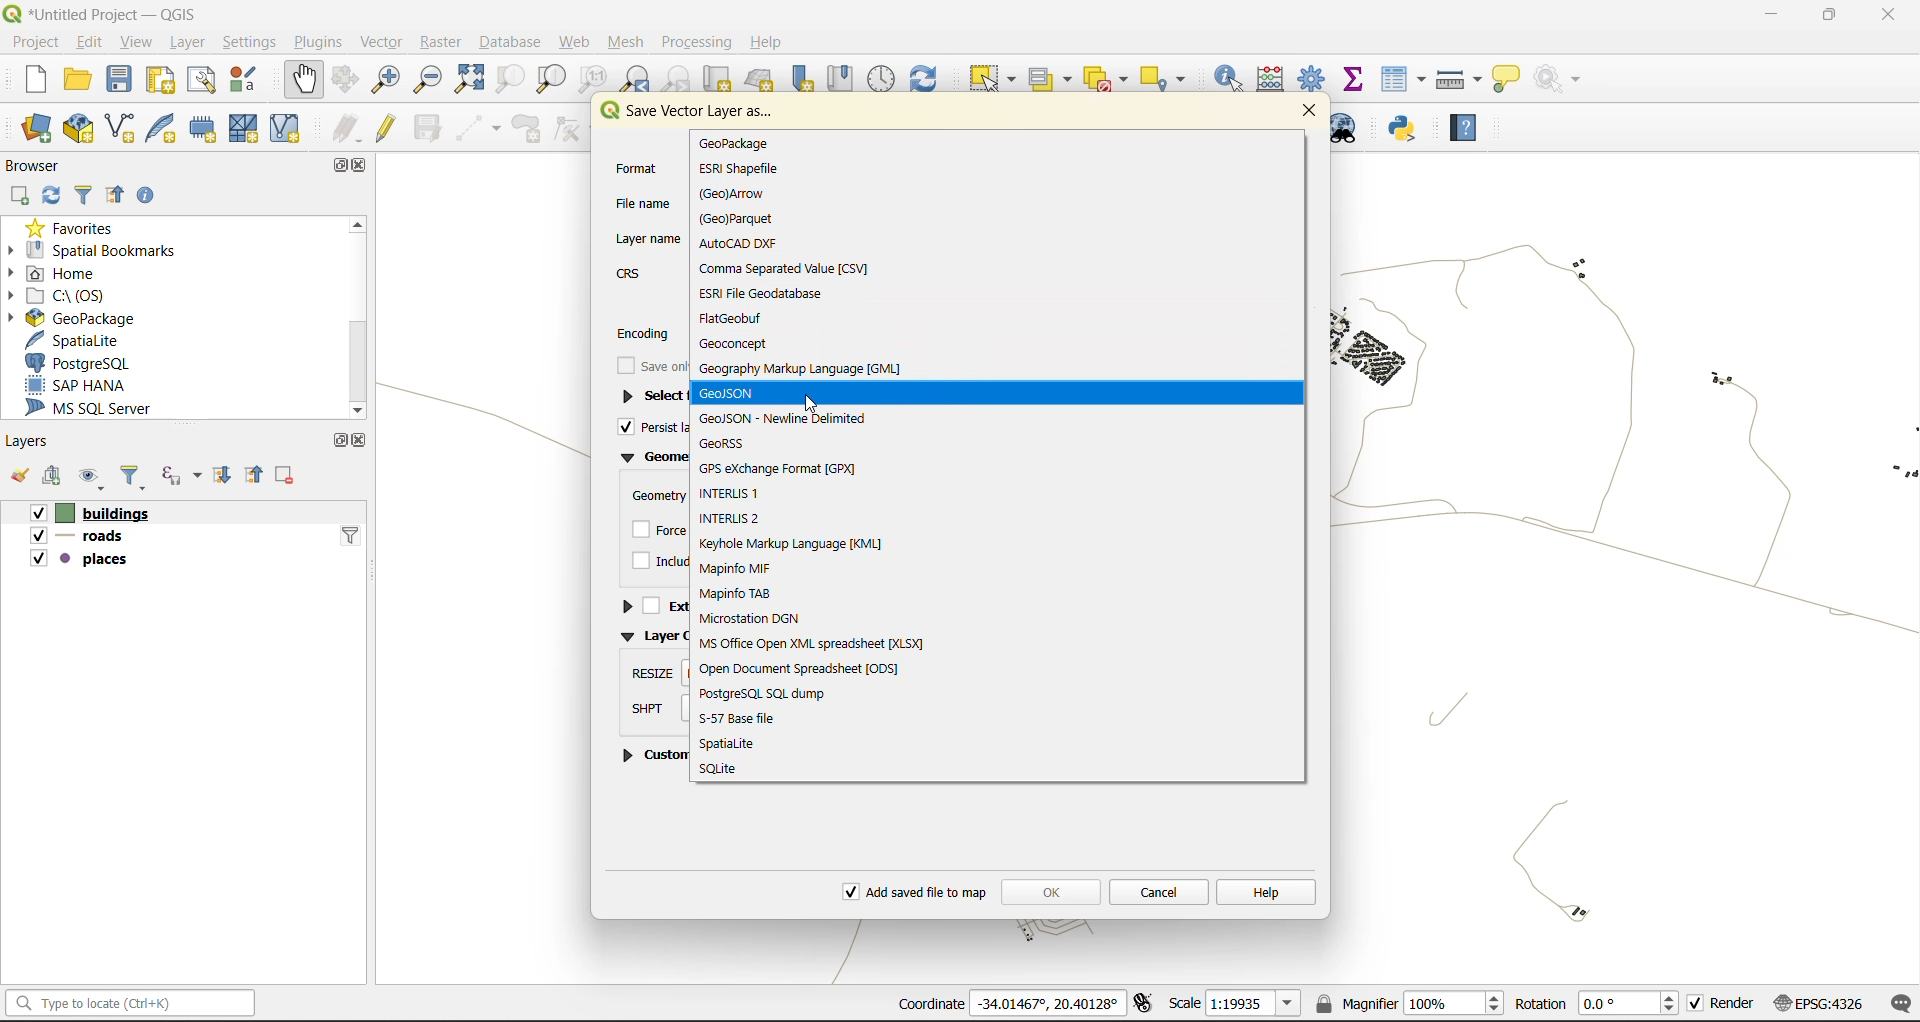 Image resolution: width=1920 pixels, height=1022 pixels. Describe the element at coordinates (248, 128) in the screenshot. I see `new mesh` at that location.